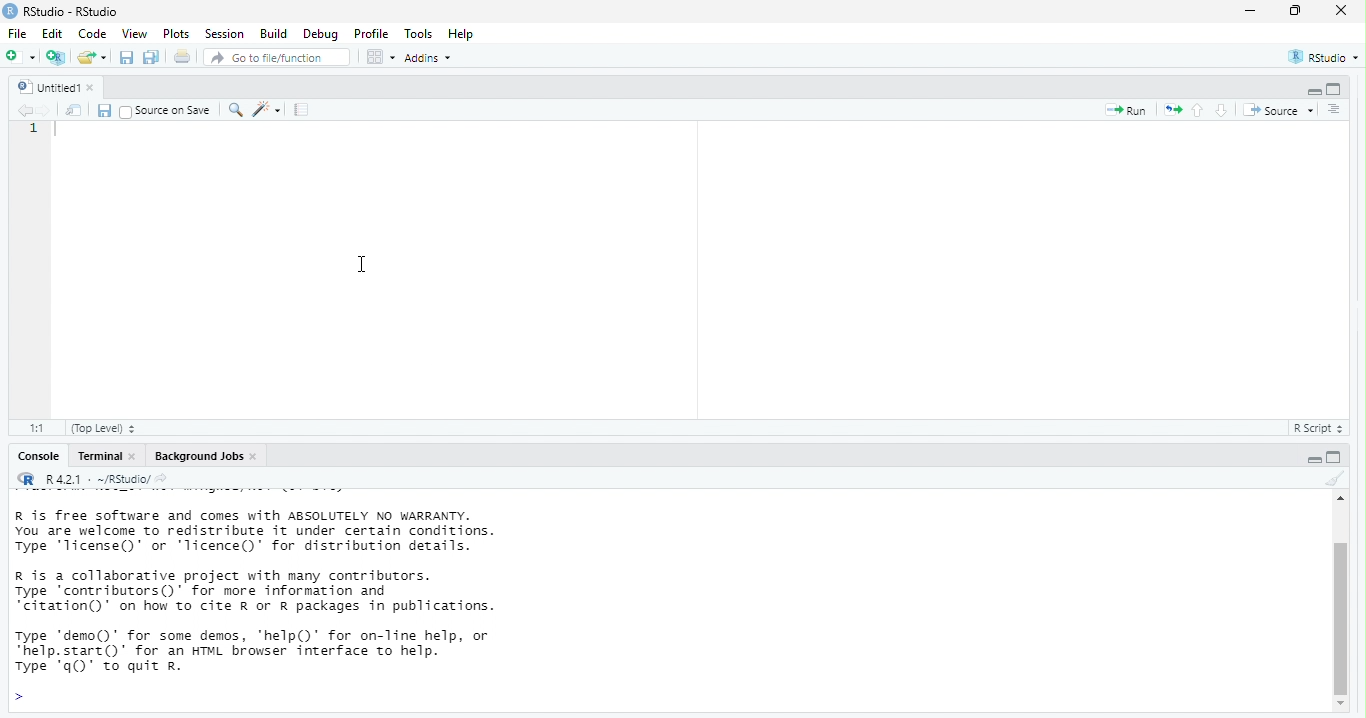  What do you see at coordinates (431, 56) in the screenshot?
I see `addins` at bounding box center [431, 56].